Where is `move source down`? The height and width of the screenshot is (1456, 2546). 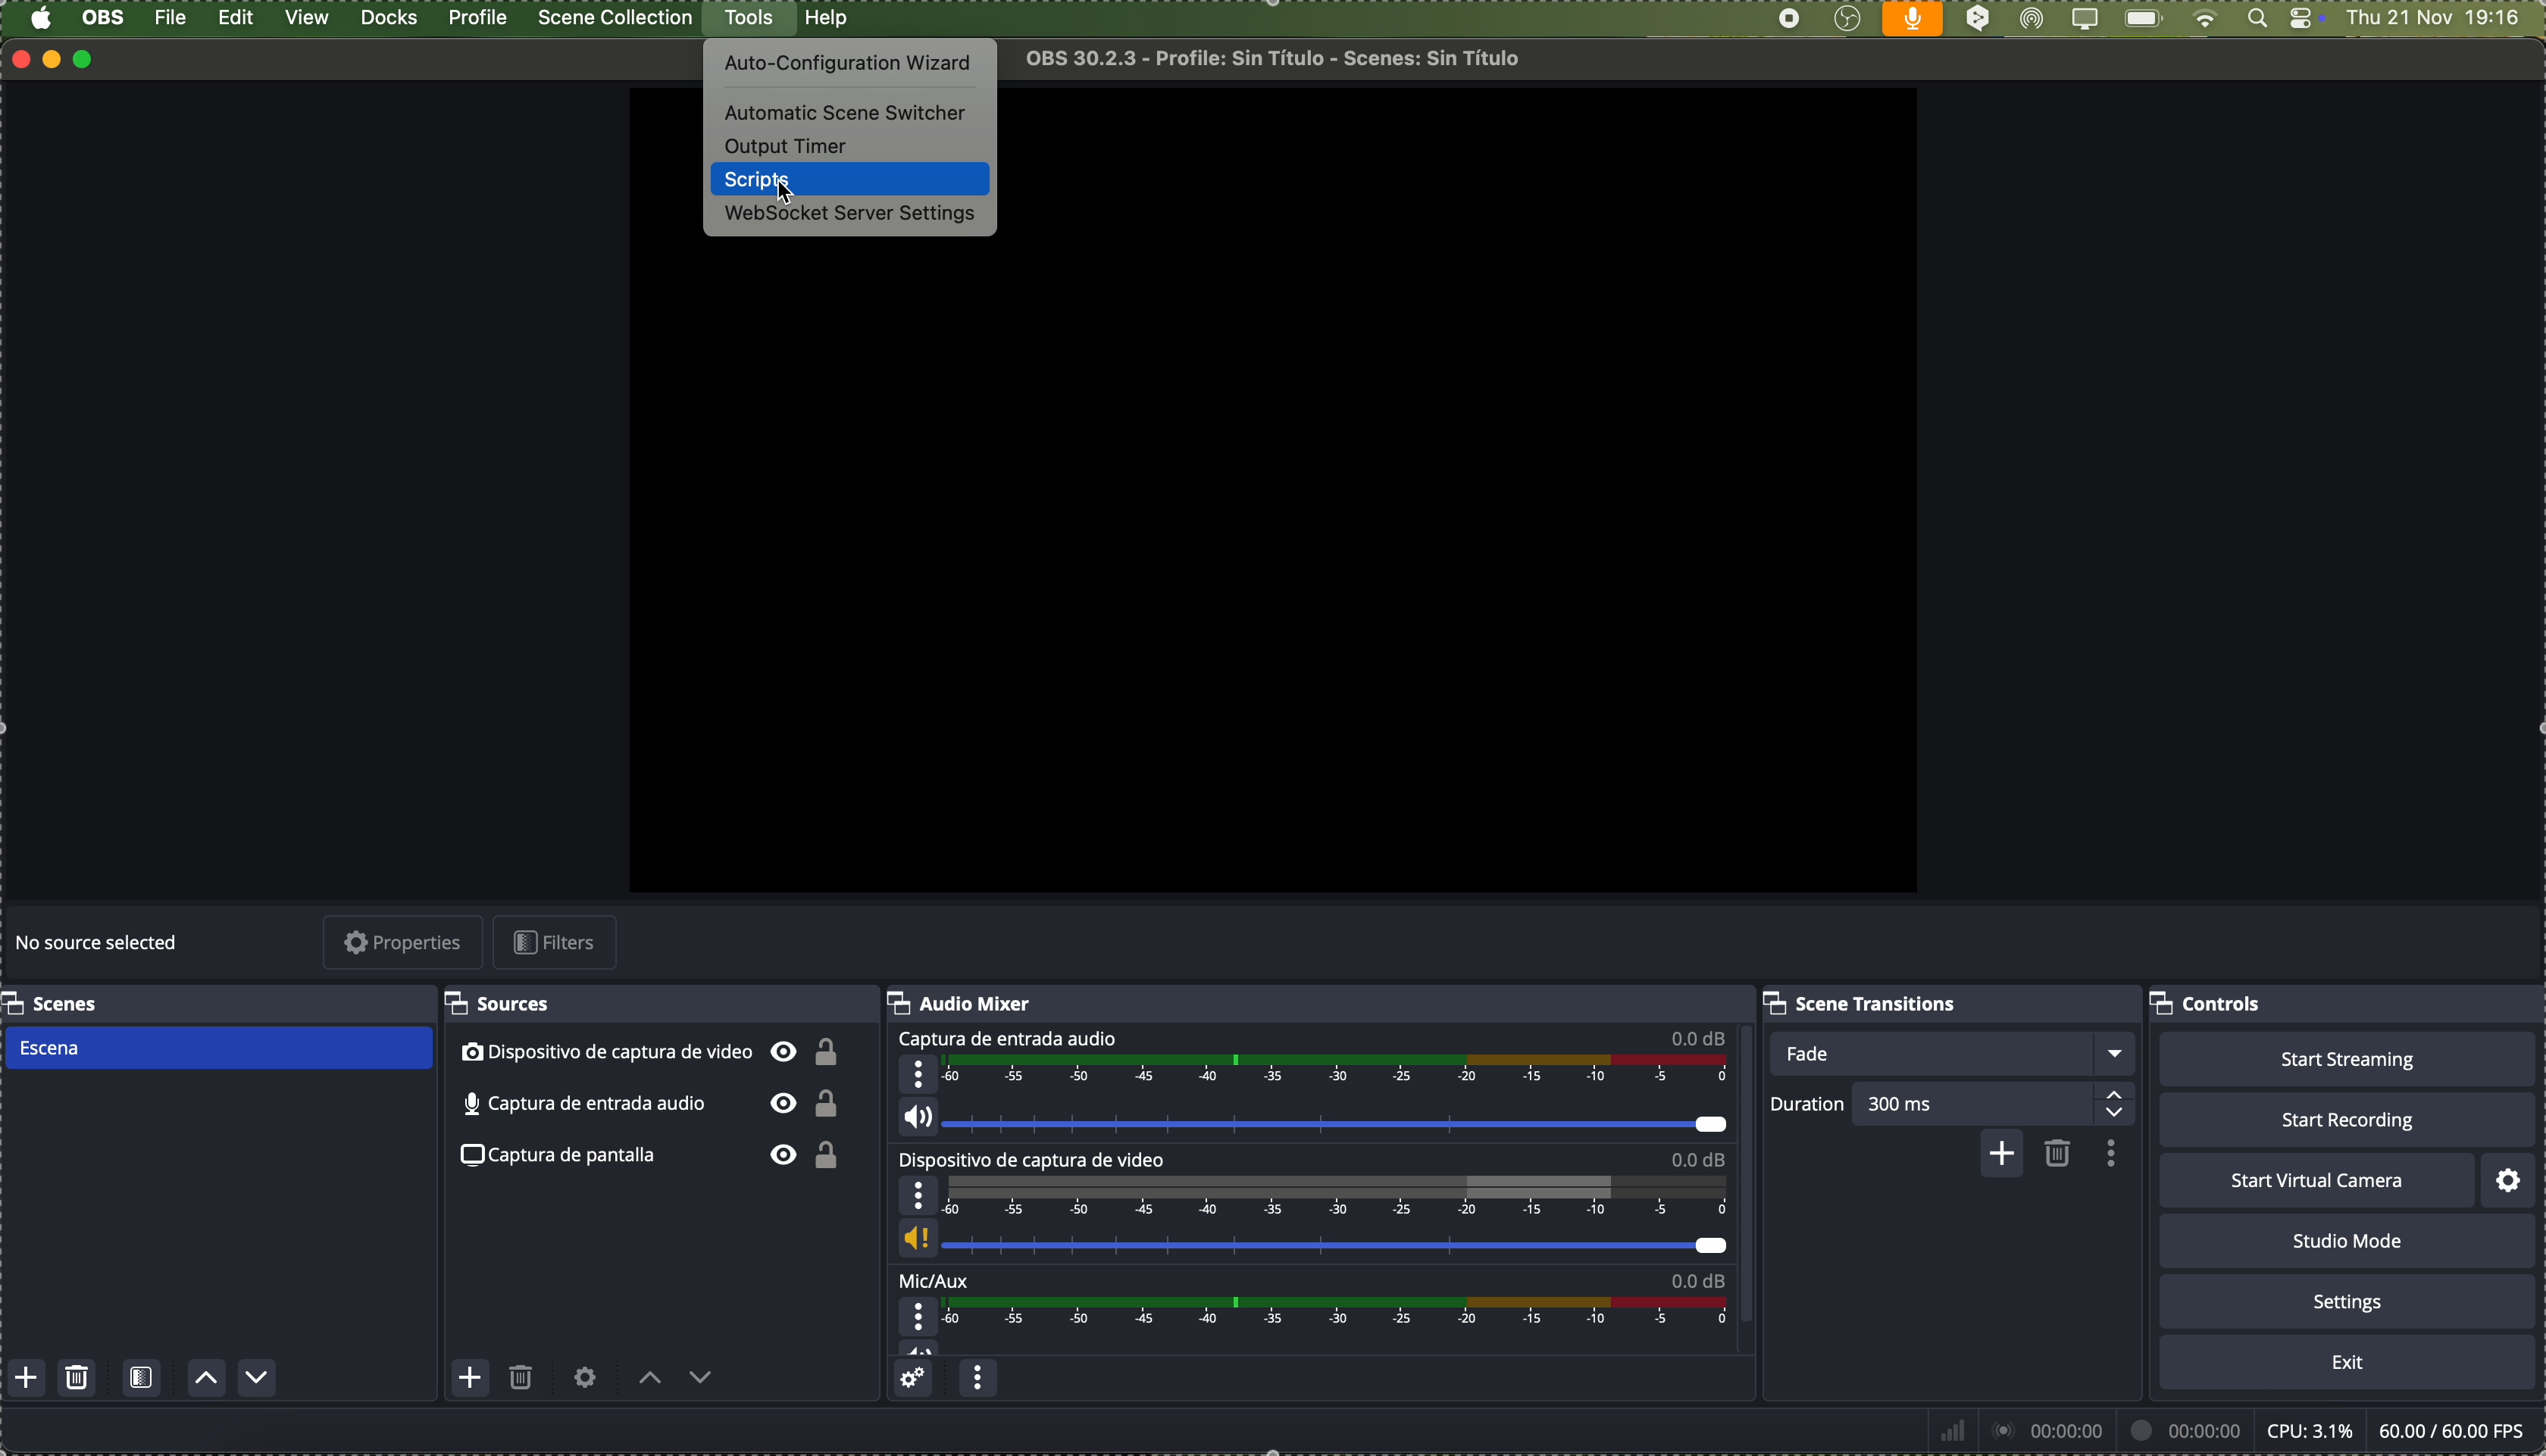 move source down is located at coordinates (698, 1382).